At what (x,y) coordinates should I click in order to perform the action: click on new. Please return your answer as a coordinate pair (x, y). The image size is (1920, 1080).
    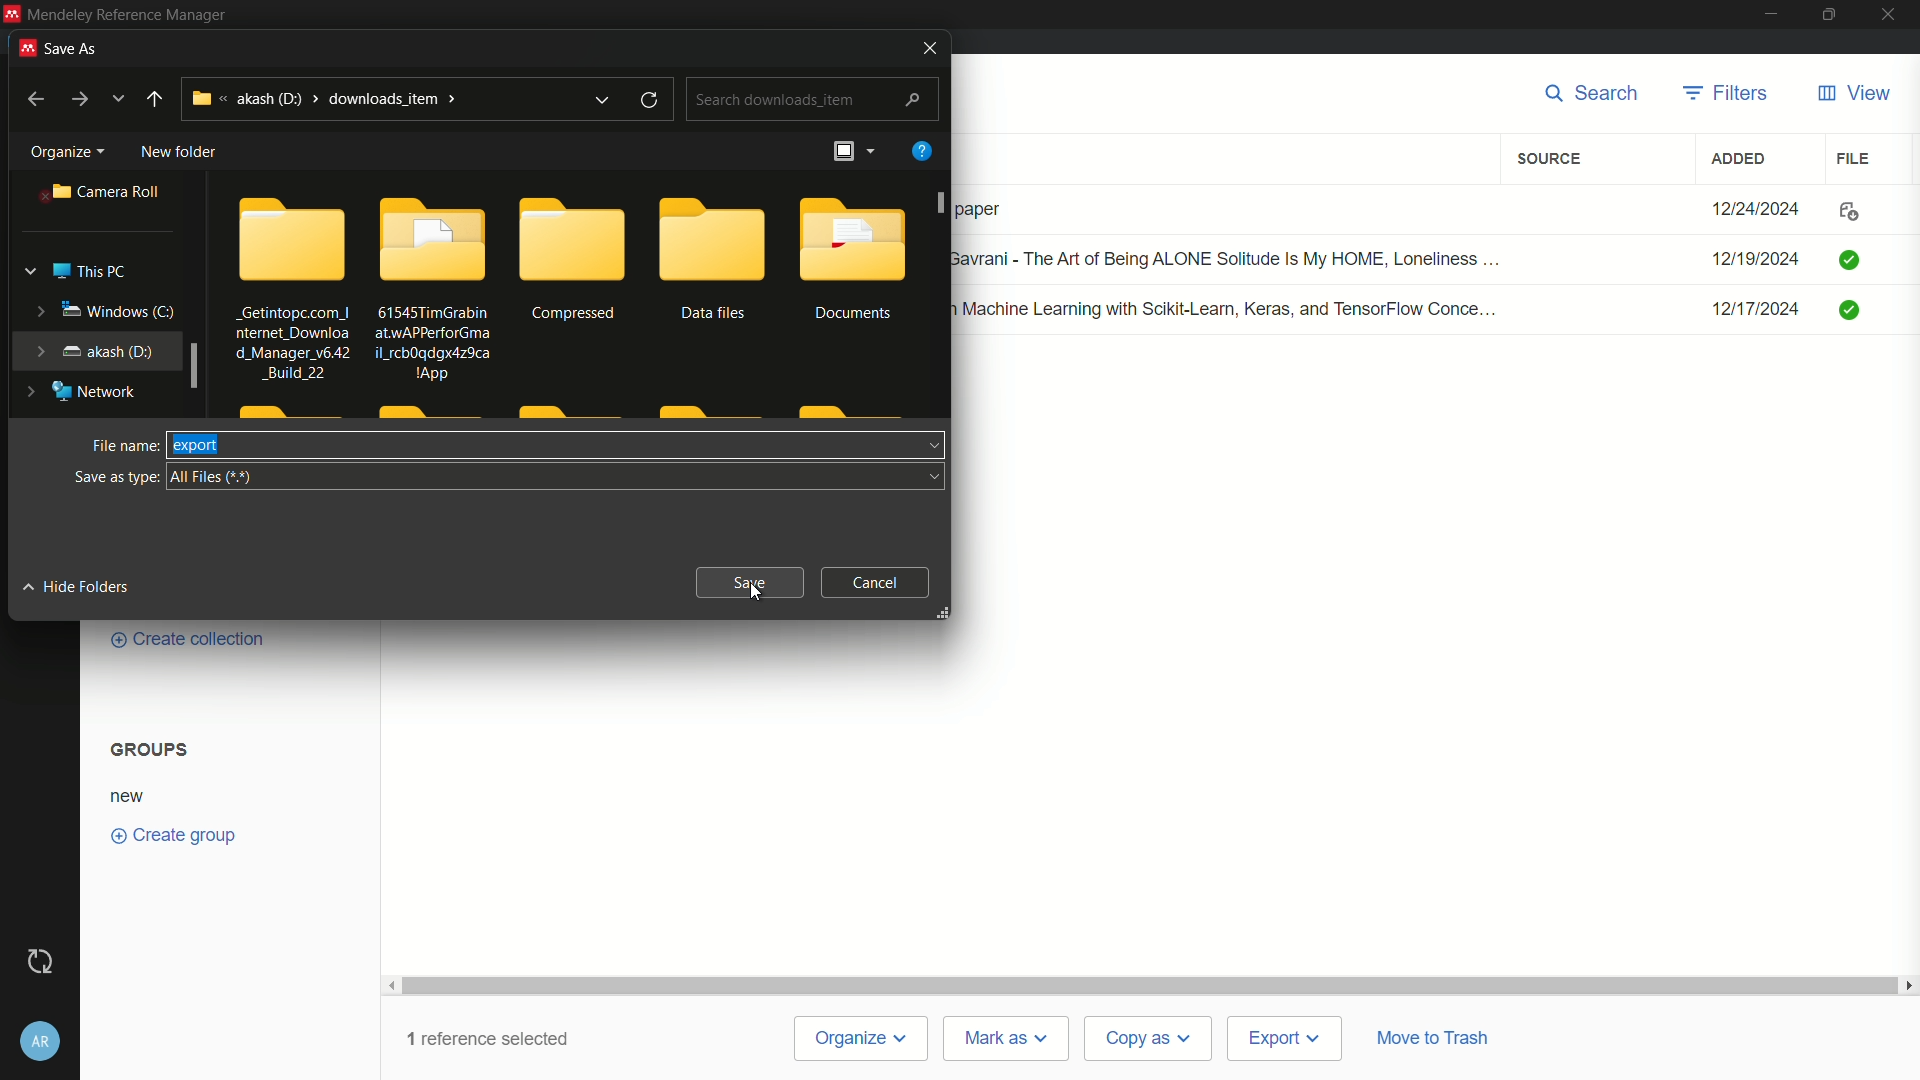
    Looking at the image, I should click on (130, 796).